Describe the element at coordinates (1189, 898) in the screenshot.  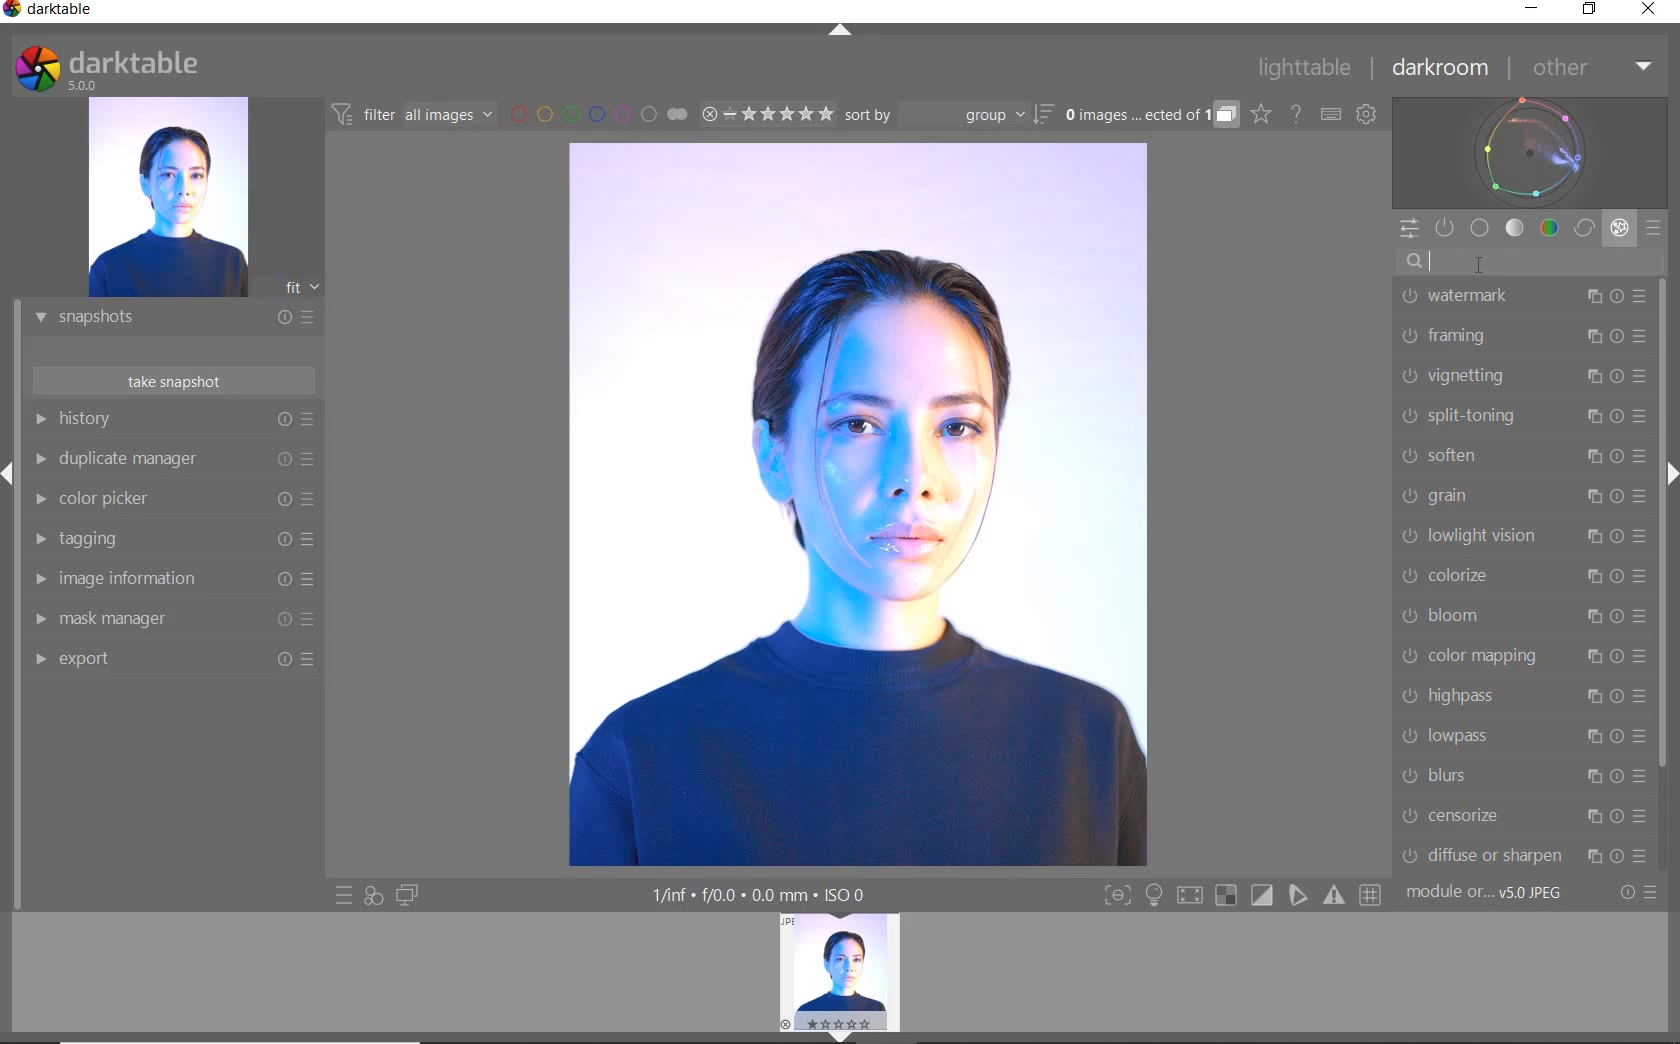
I see `Button` at that location.